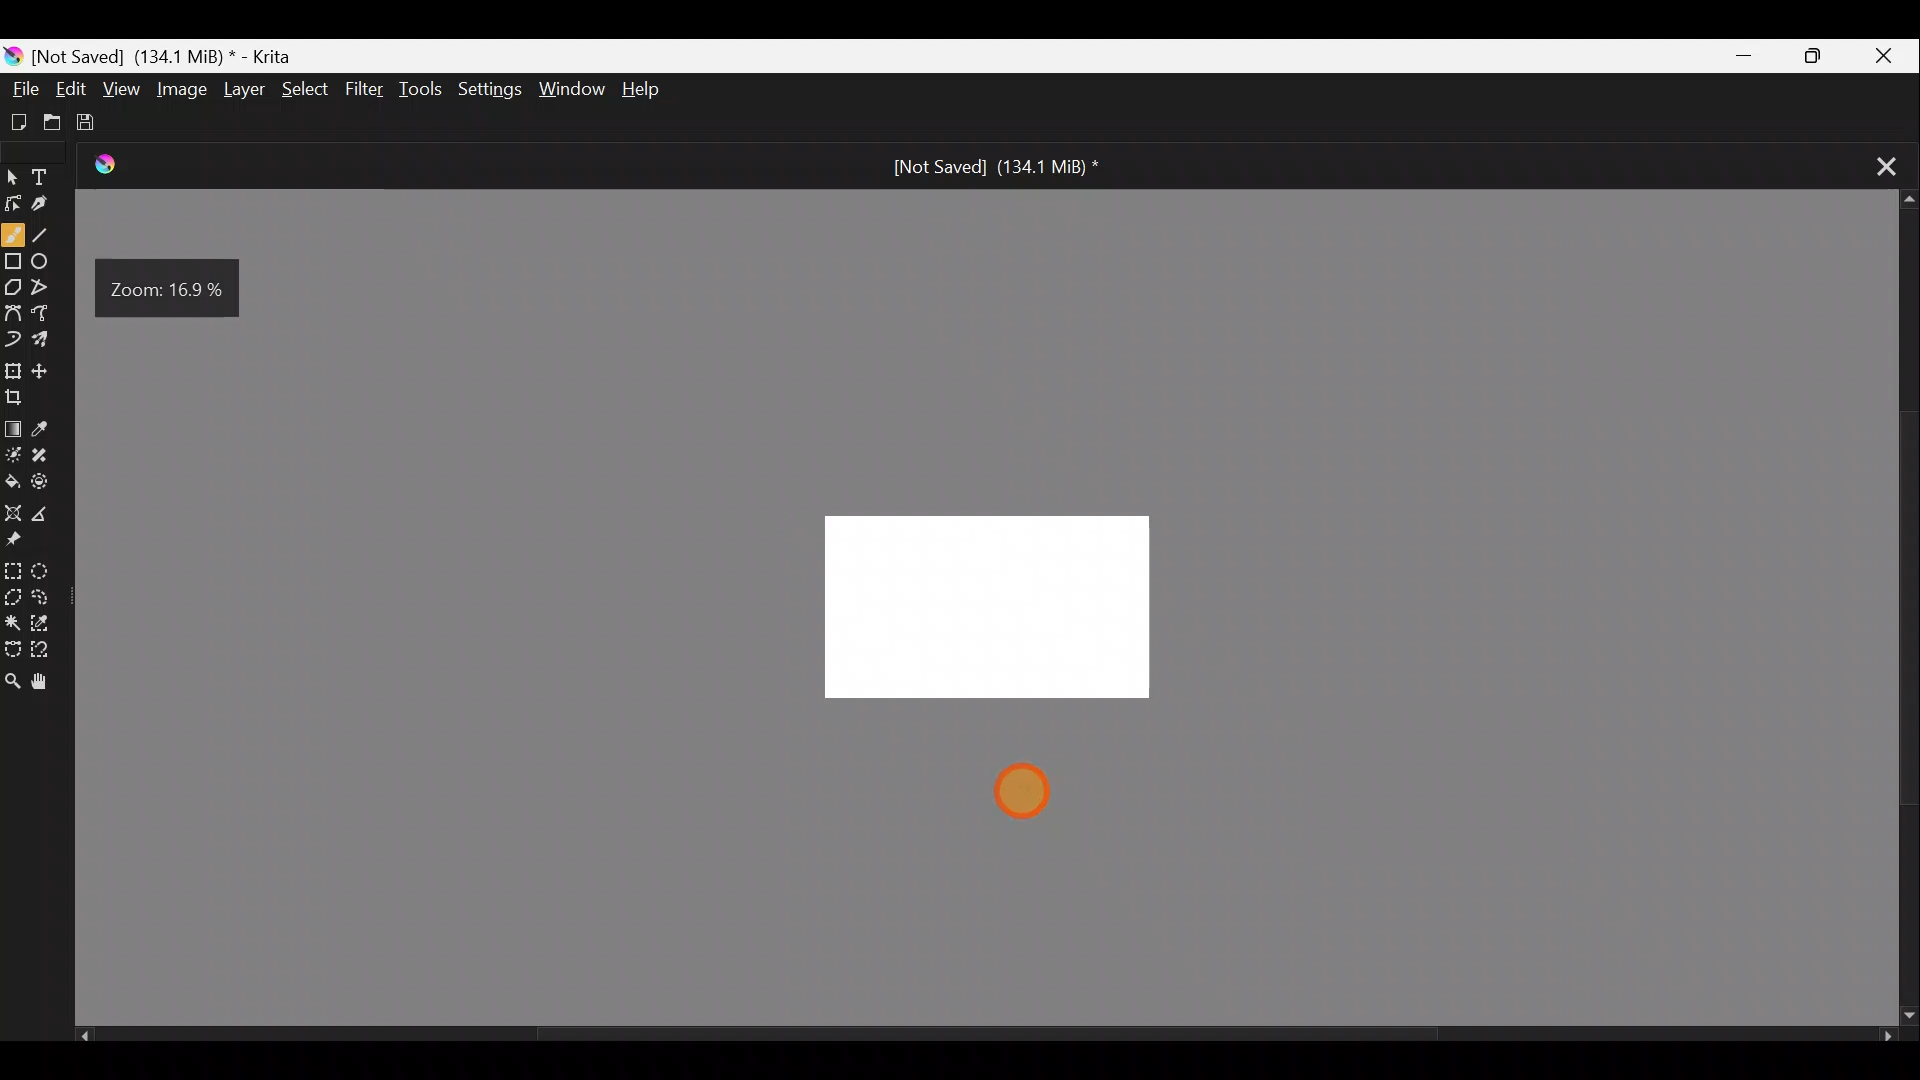 Image resolution: width=1920 pixels, height=1080 pixels. Describe the element at coordinates (104, 127) in the screenshot. I see `Save` at that location.